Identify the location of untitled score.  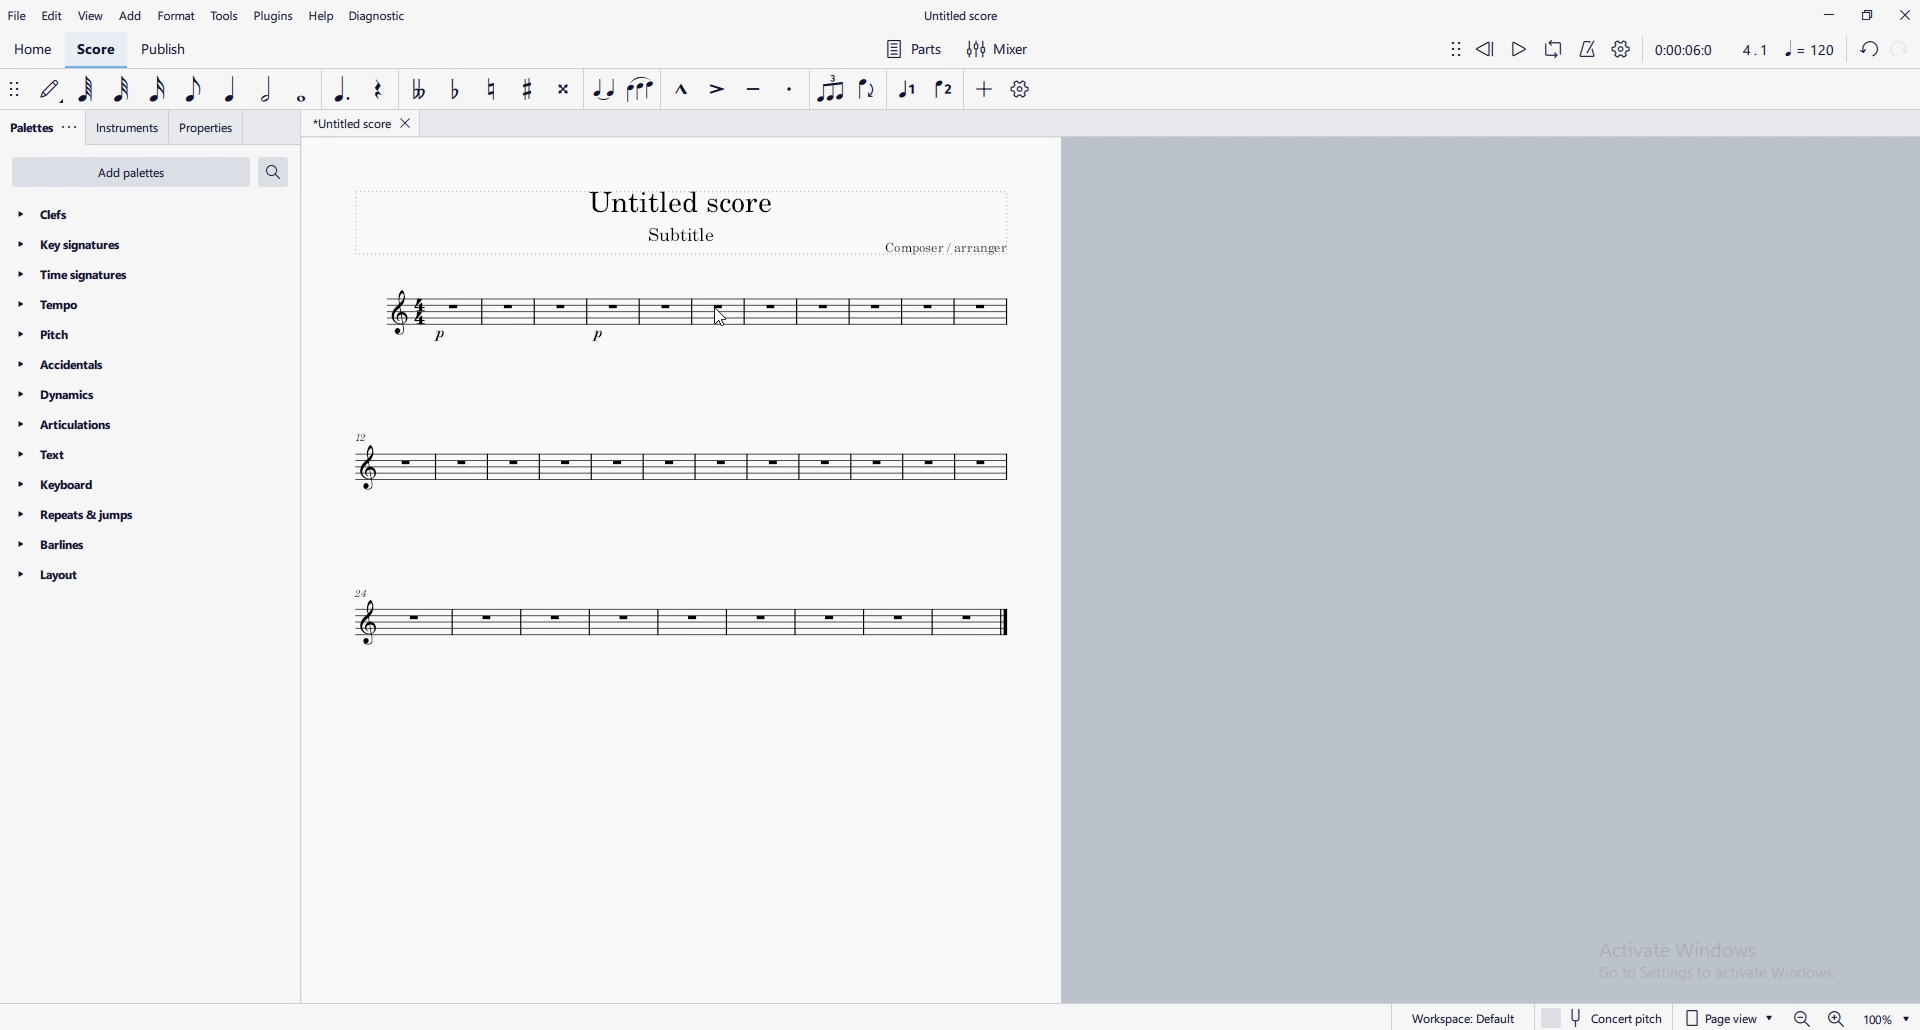
(353, 124).